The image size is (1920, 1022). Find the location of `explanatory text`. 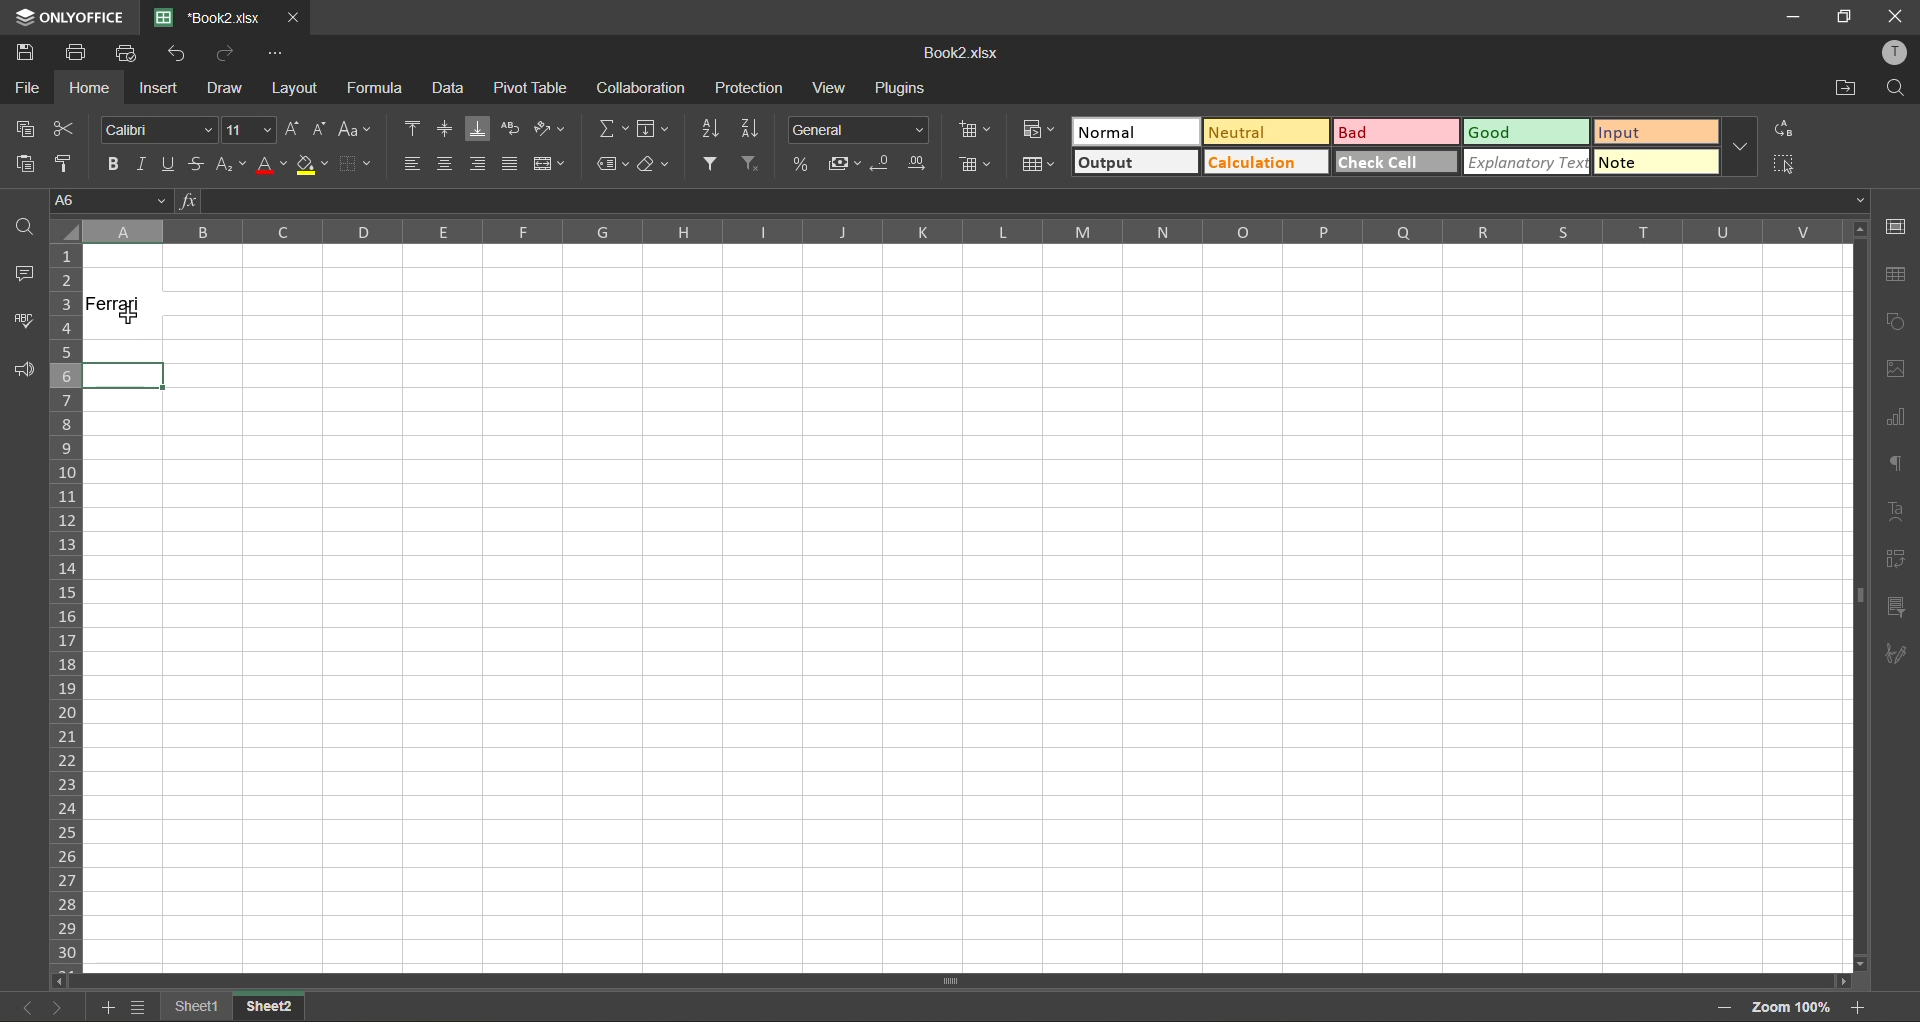

explanatory text is located at coordinates (1526, 163).